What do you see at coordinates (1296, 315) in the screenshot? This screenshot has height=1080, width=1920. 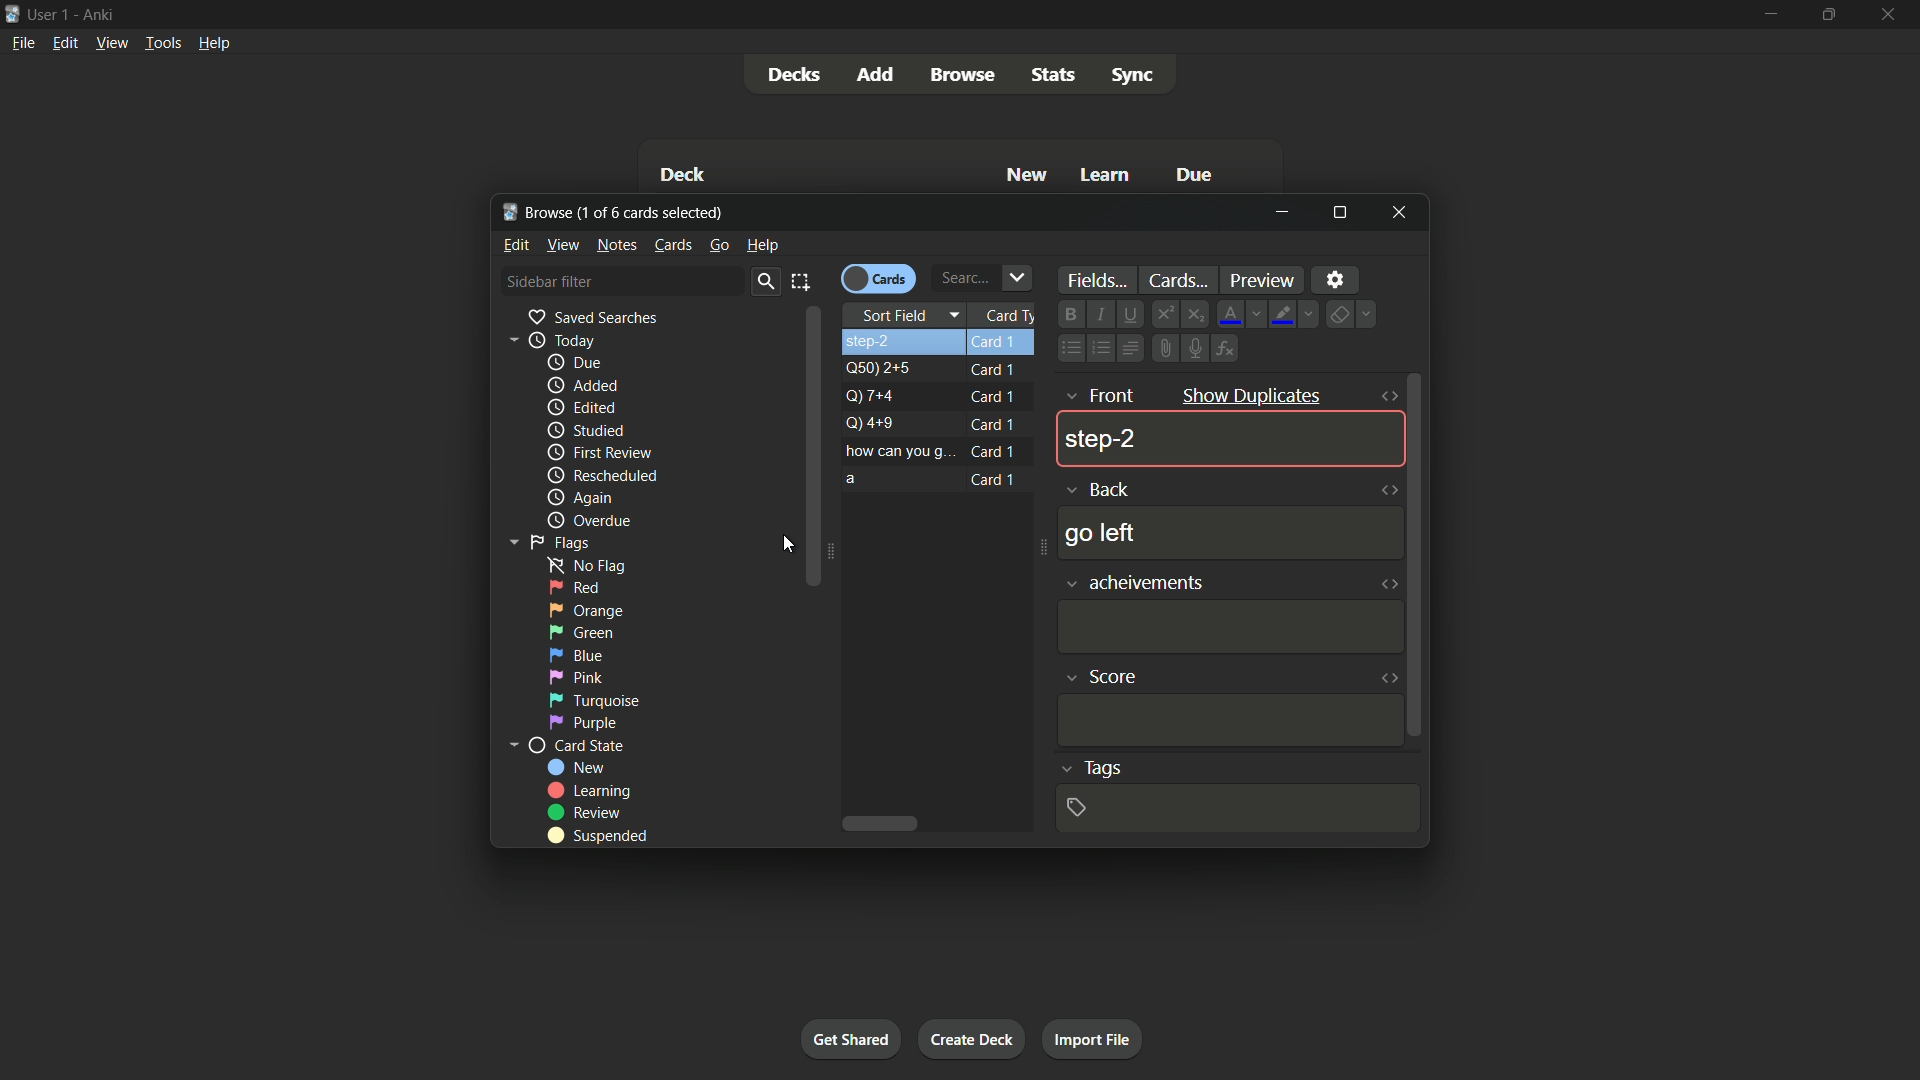 I see `Text highlight` at bounding box center [1296, 315].